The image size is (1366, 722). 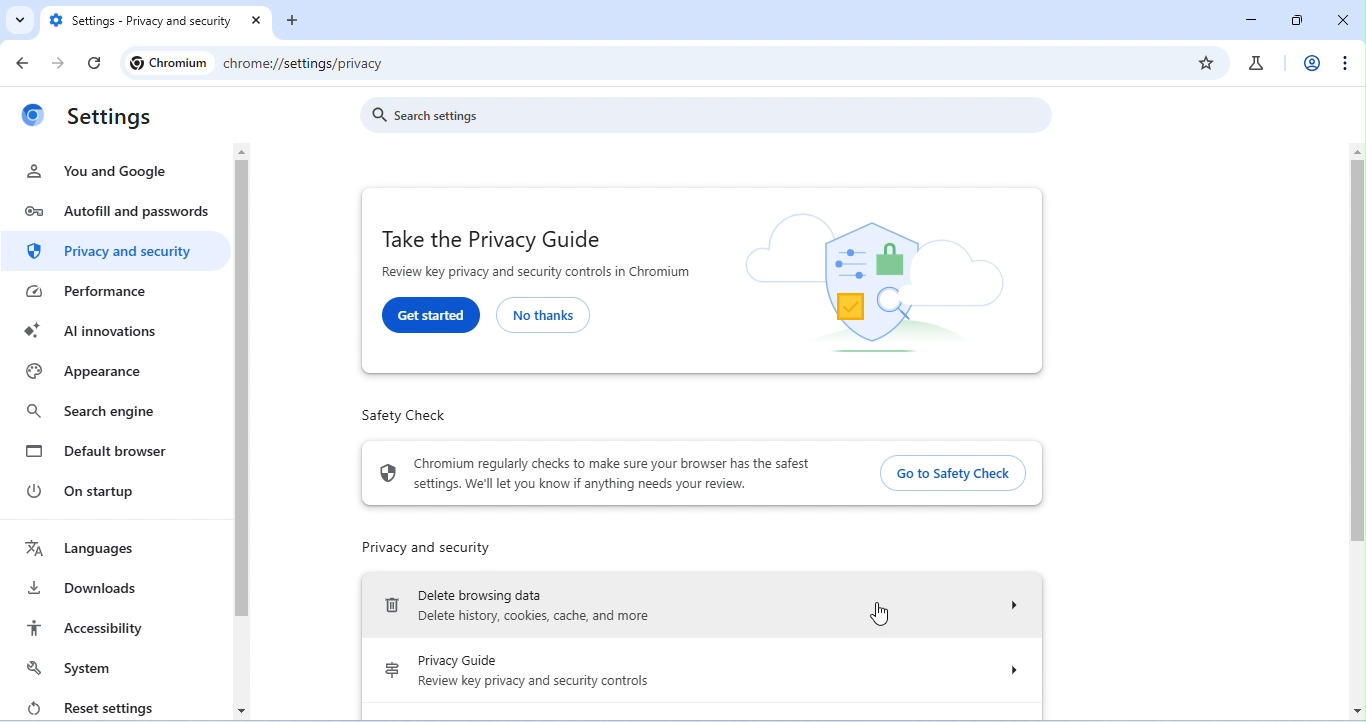 I want to click on color change in go back, so click(x=26, y=61).